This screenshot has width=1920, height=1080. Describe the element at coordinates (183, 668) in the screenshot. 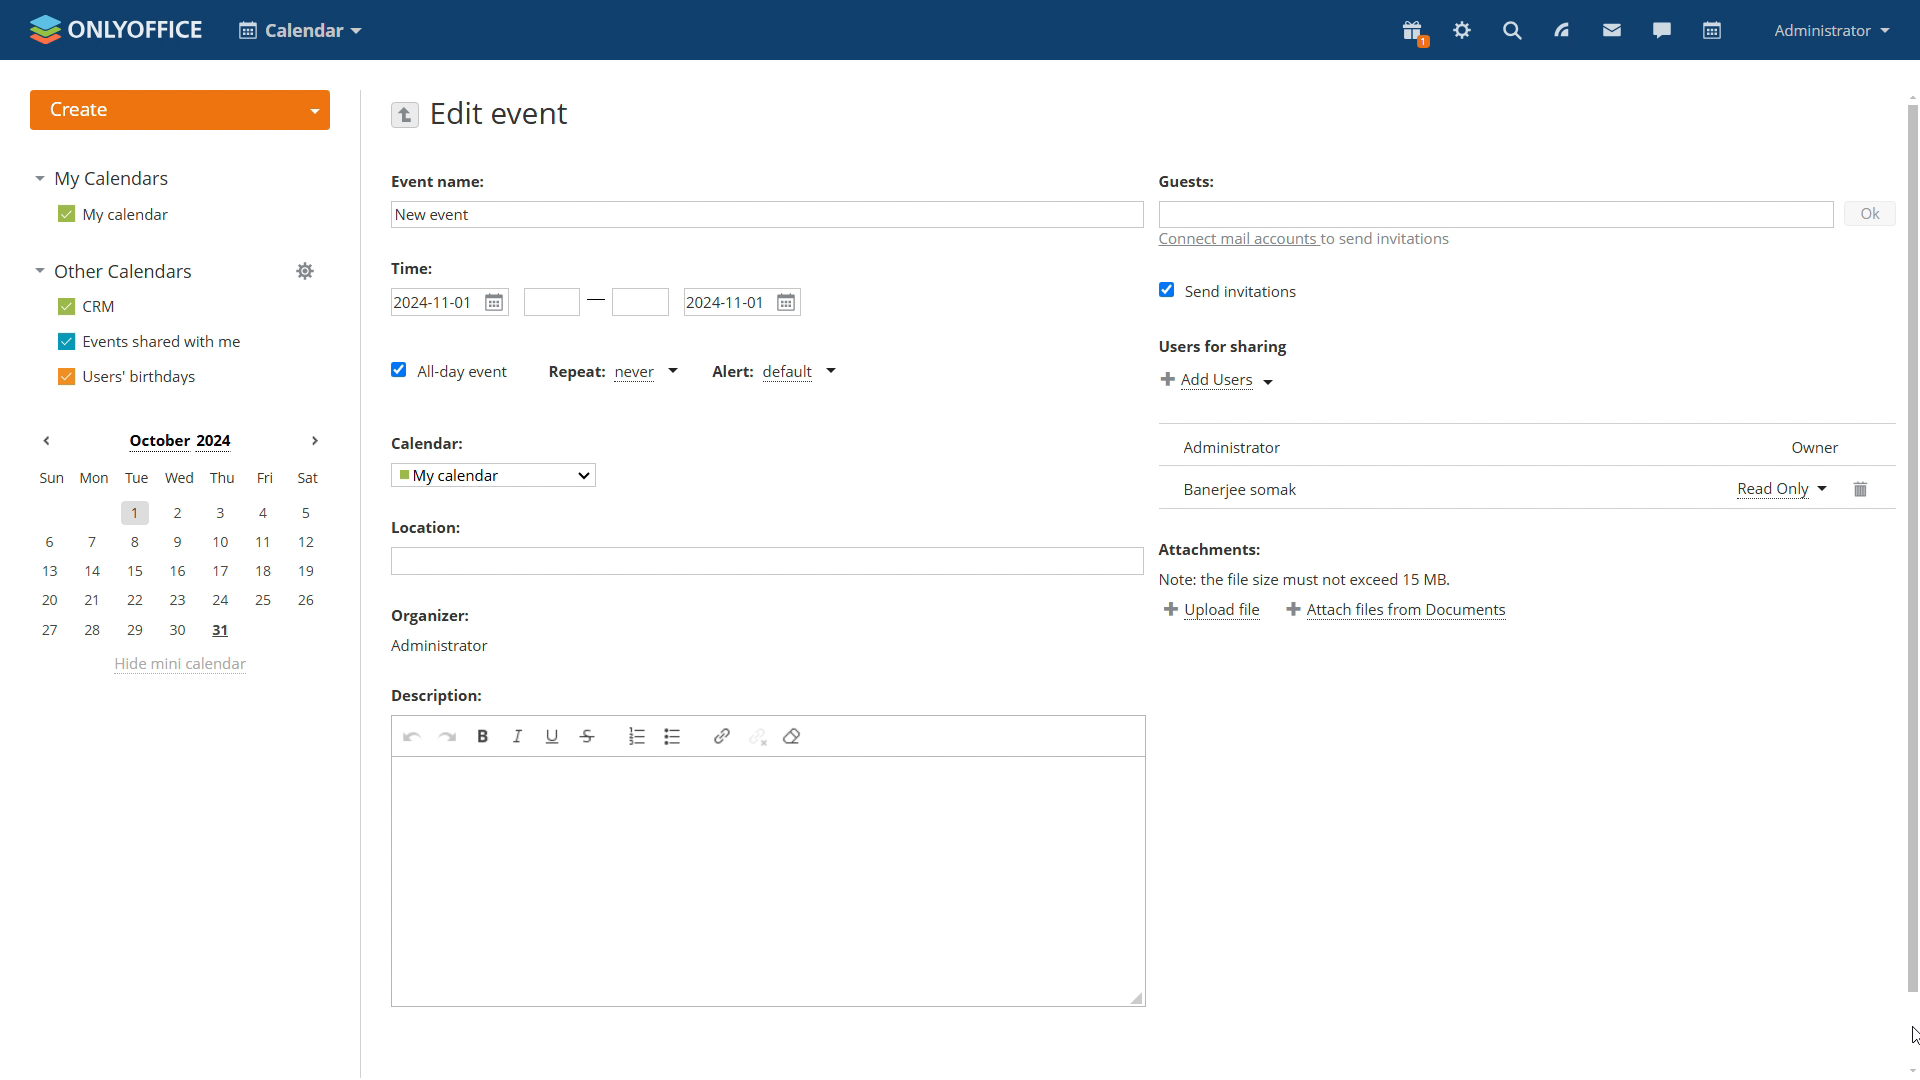

I see `hide mini calendar` at that location.